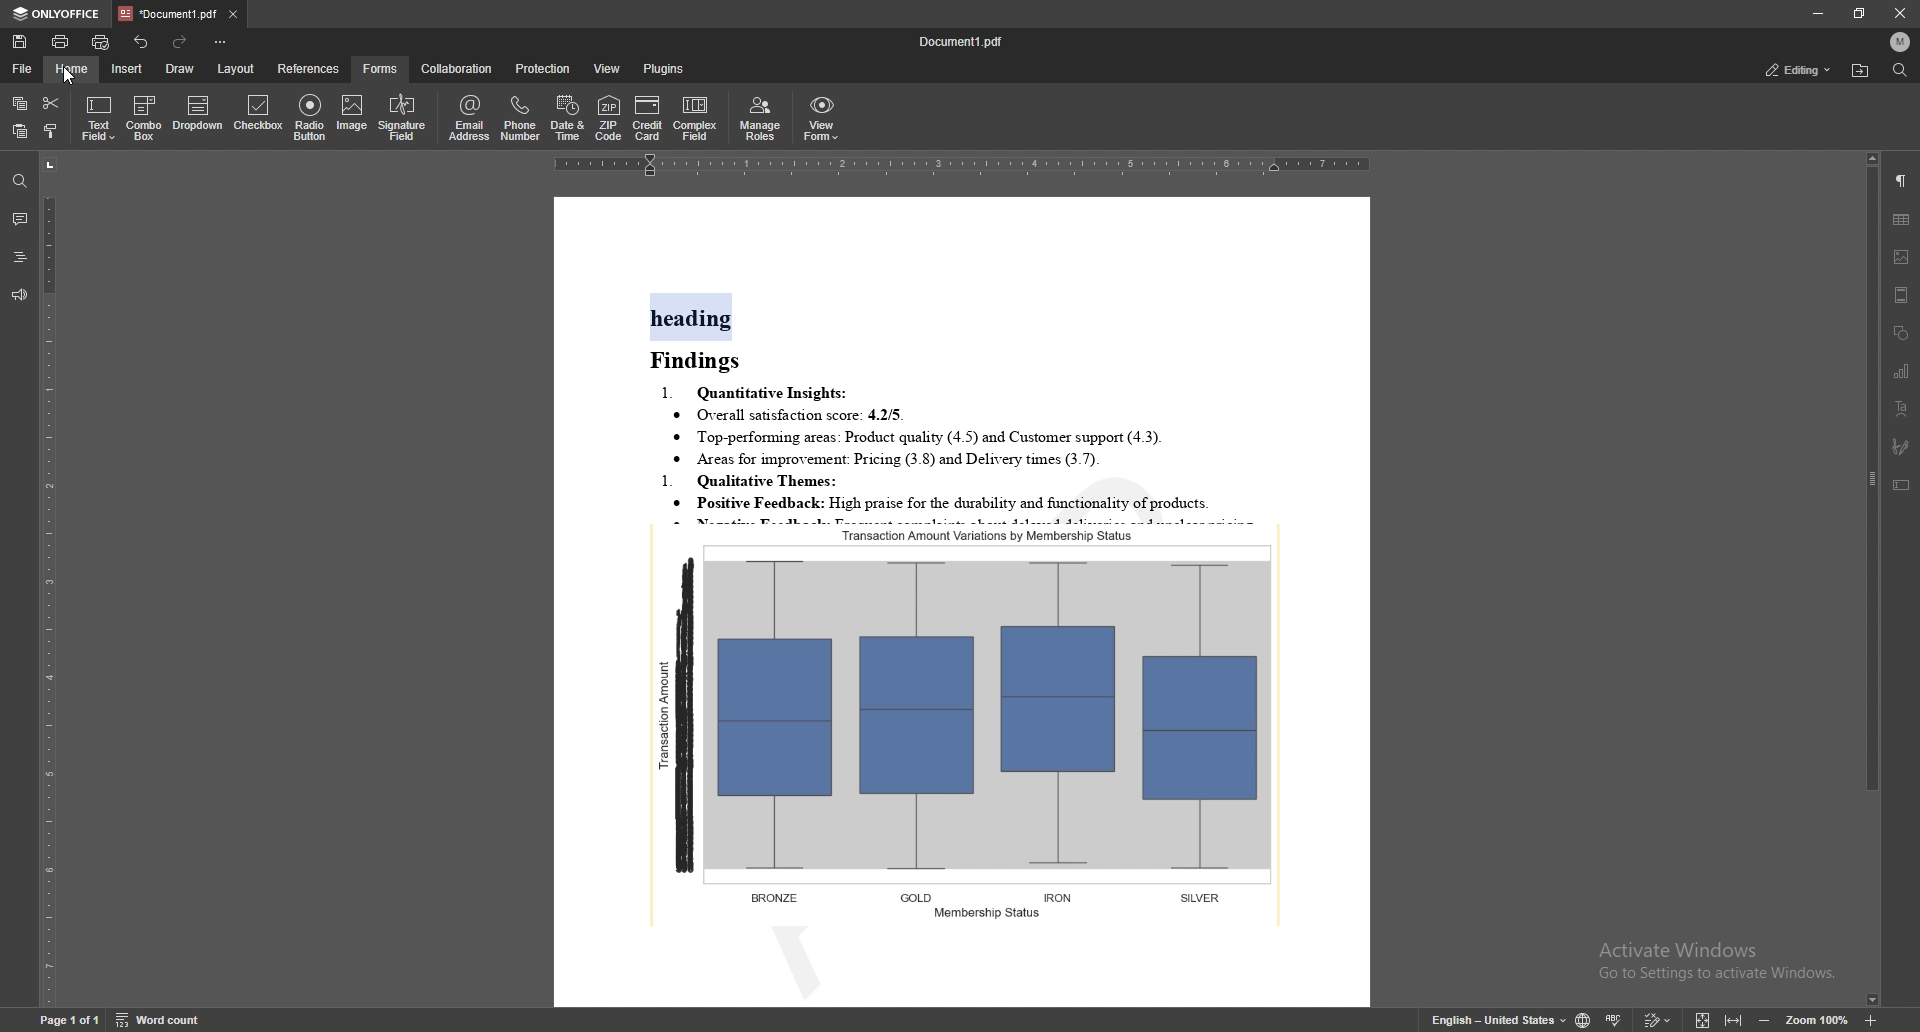 The width and height of the screenshot is (1920, 1032). What do you see at coordinates (758, 392) in the screenshot?
I see `1. Quantitative Insights:` at bounding box center [758, 392].